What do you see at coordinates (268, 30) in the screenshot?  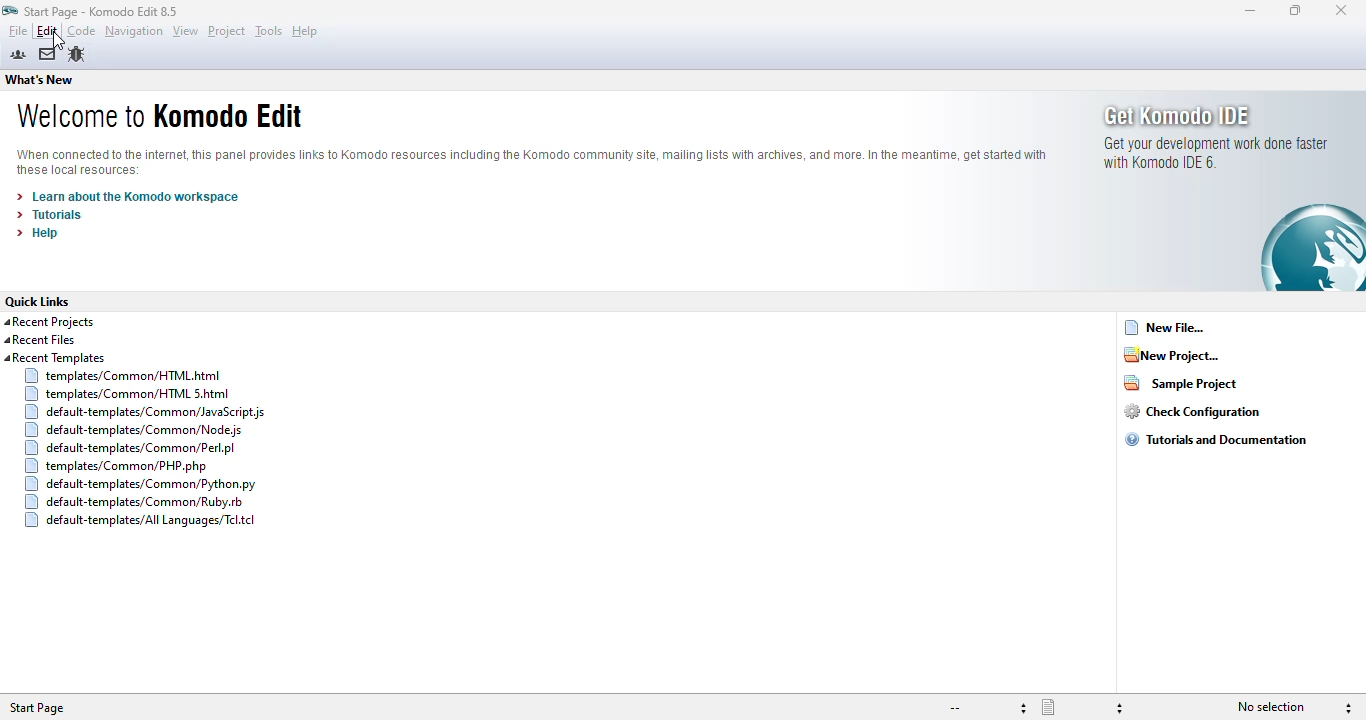 I see `tools` at bounding box center [268, 30].